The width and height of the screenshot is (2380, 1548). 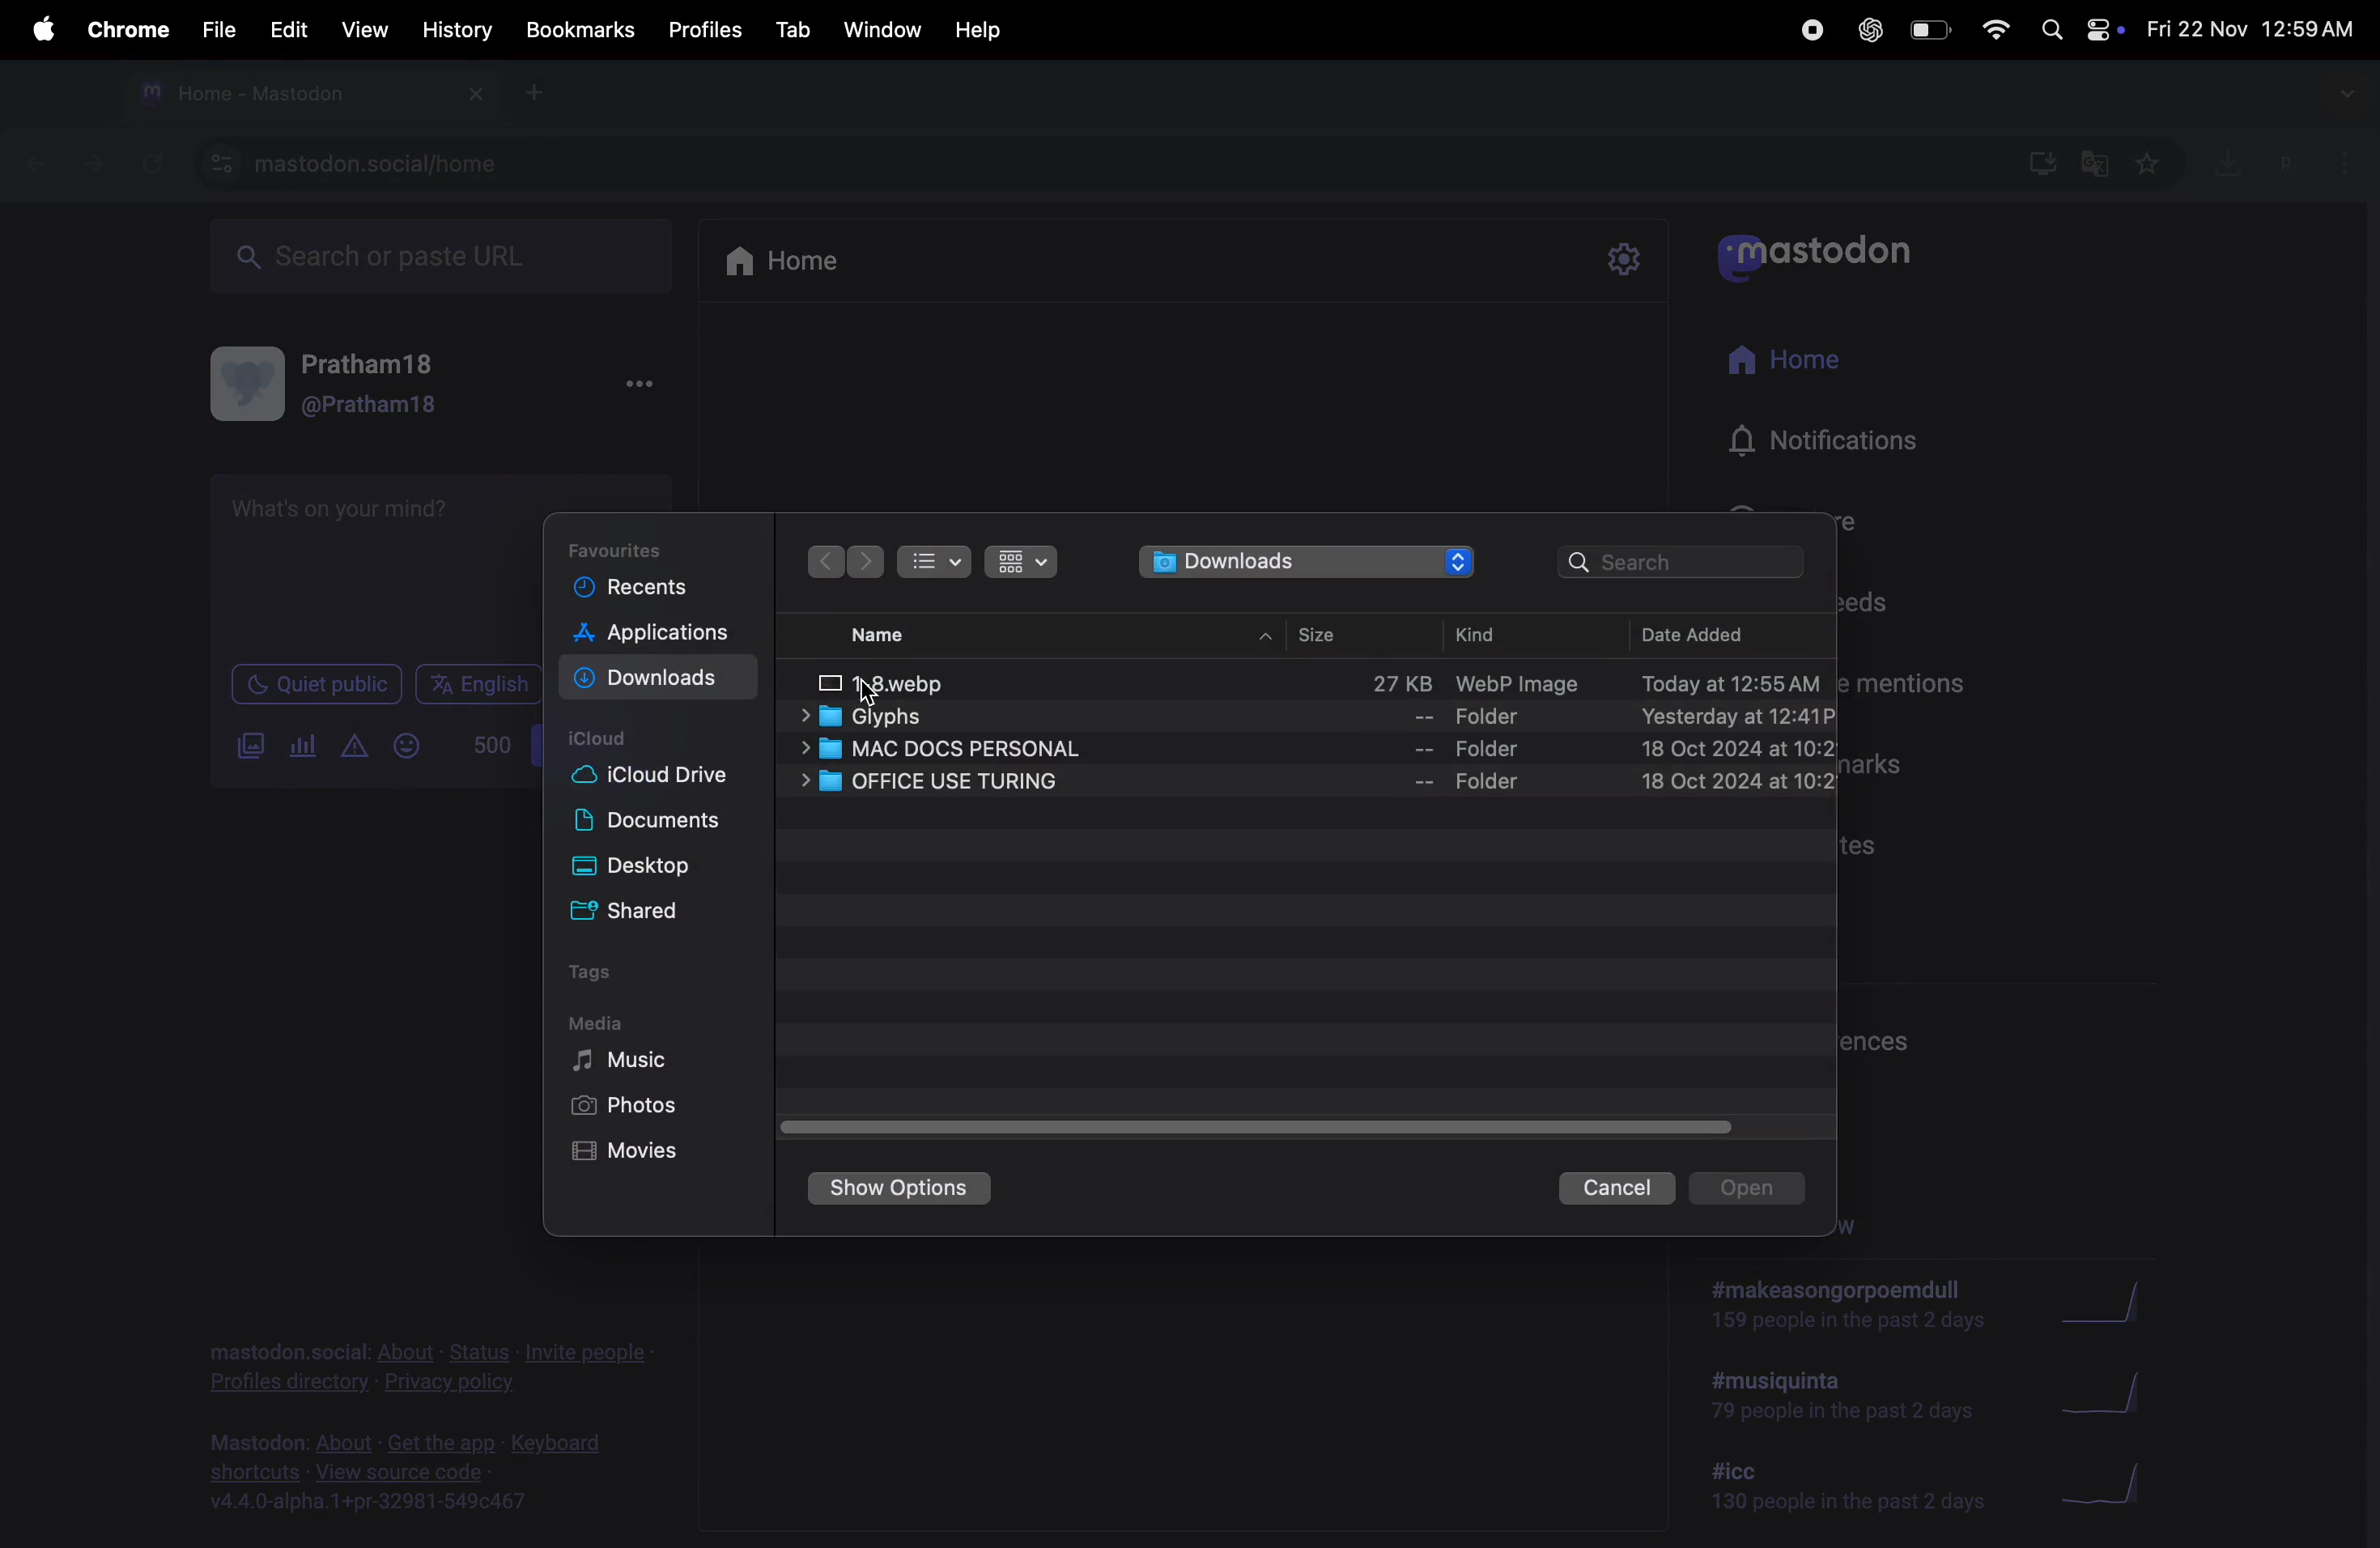 What do you see at coordinates (1317, 715) in the screenshot?
I see `glyphs` at bounding box center [1317, 715].